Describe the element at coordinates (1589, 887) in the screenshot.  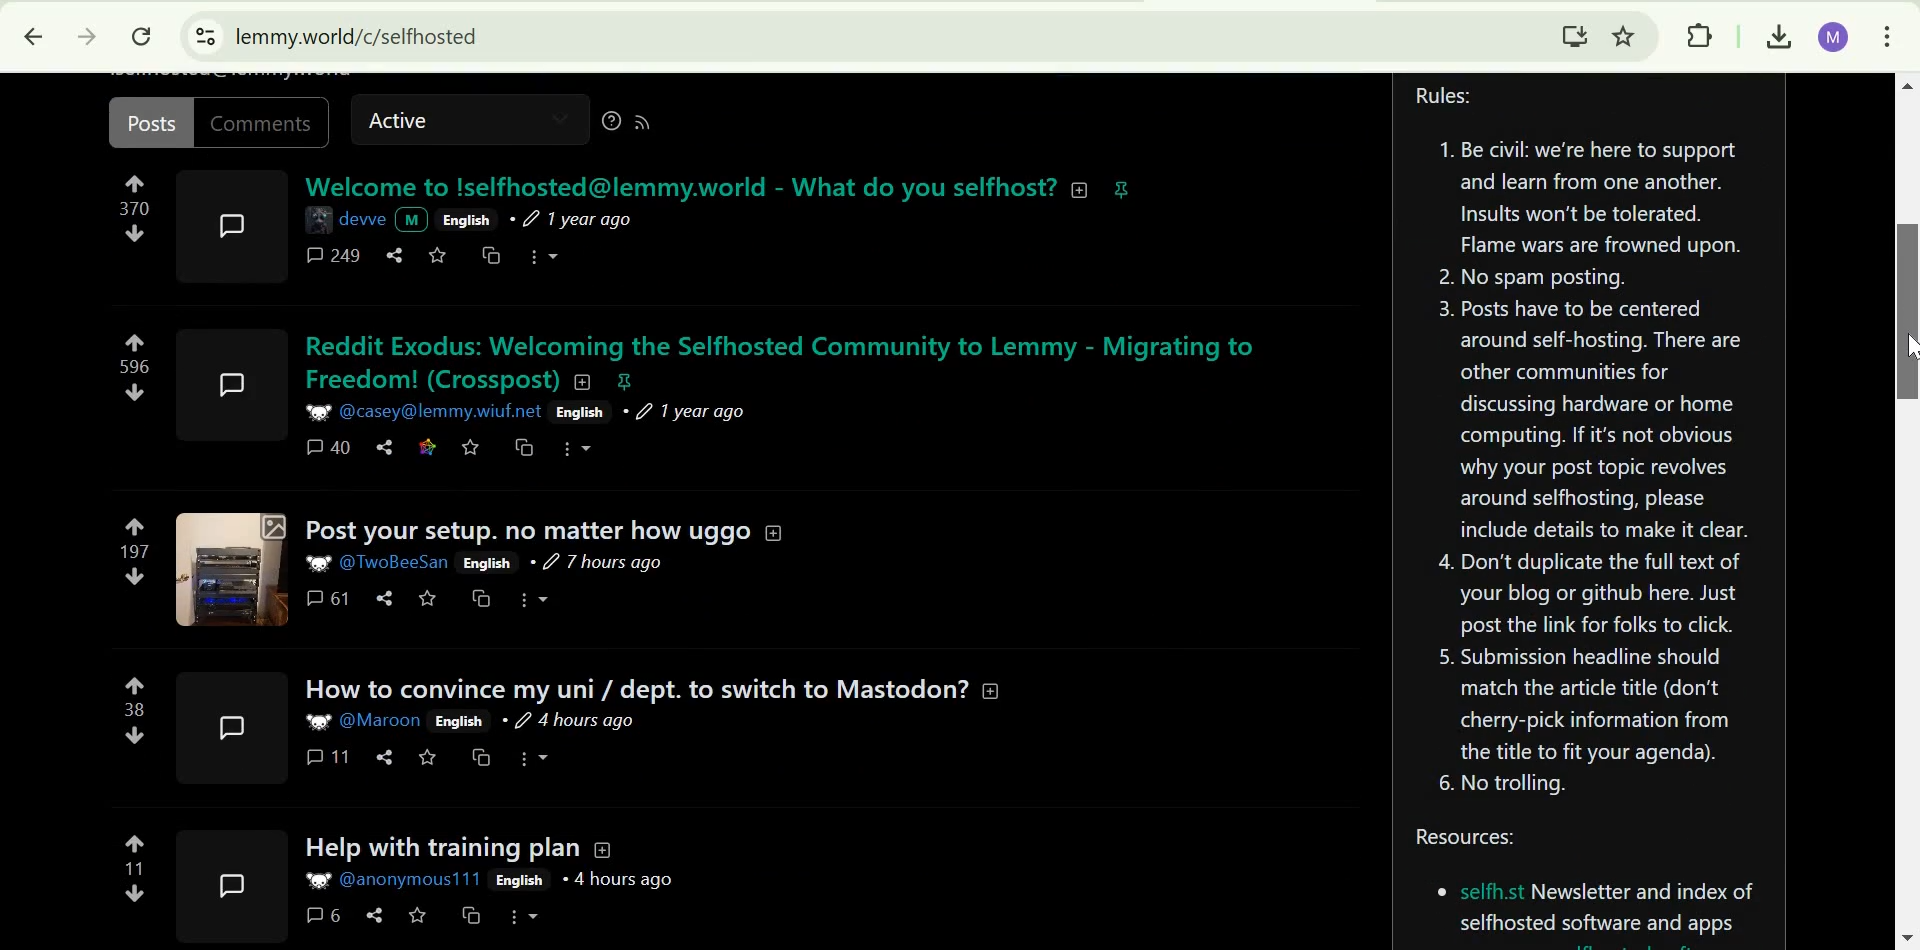
I see `Resources:` at that location.